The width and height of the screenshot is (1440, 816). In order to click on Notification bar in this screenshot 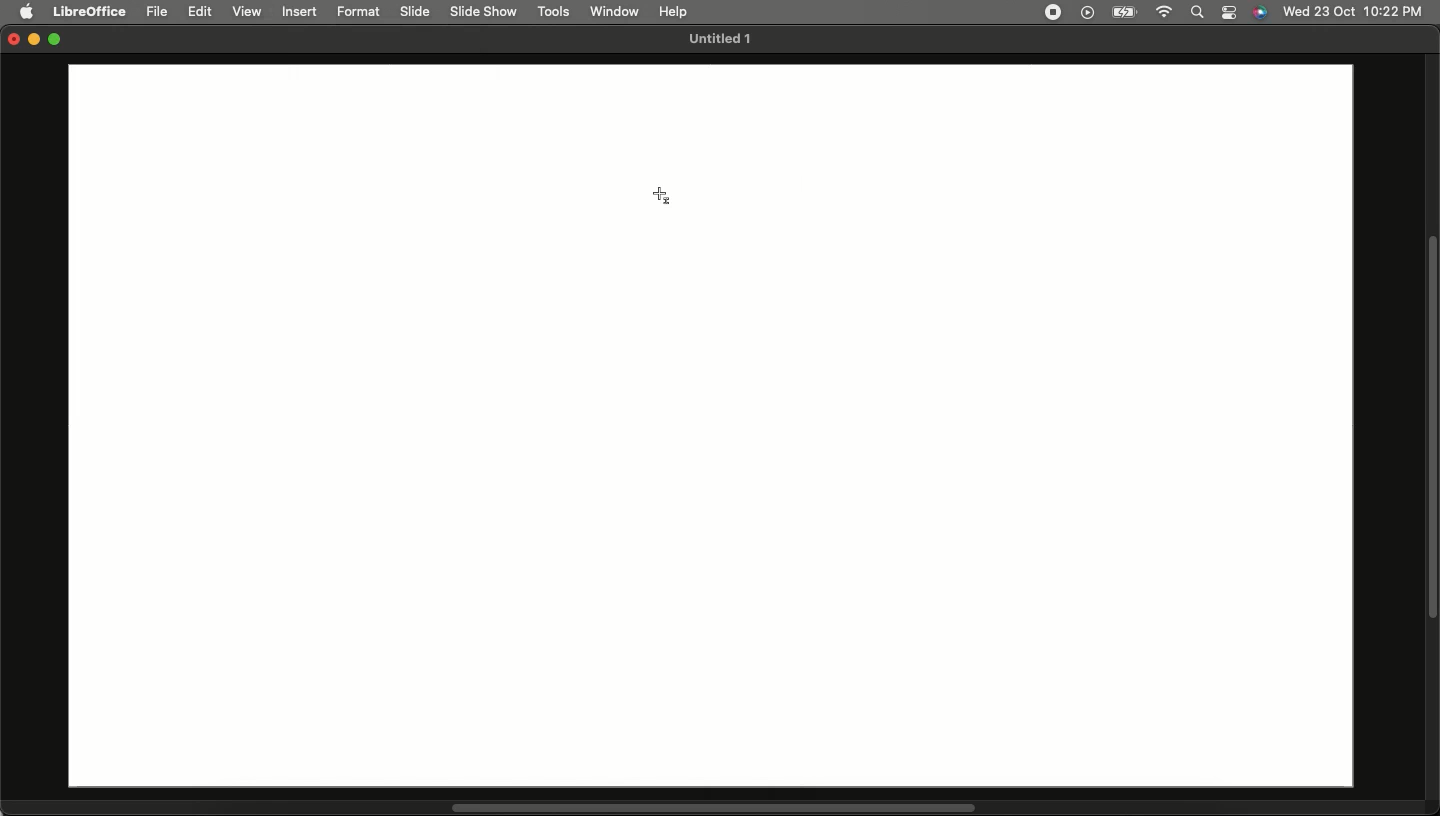, I will do `click(1230, 13)`.